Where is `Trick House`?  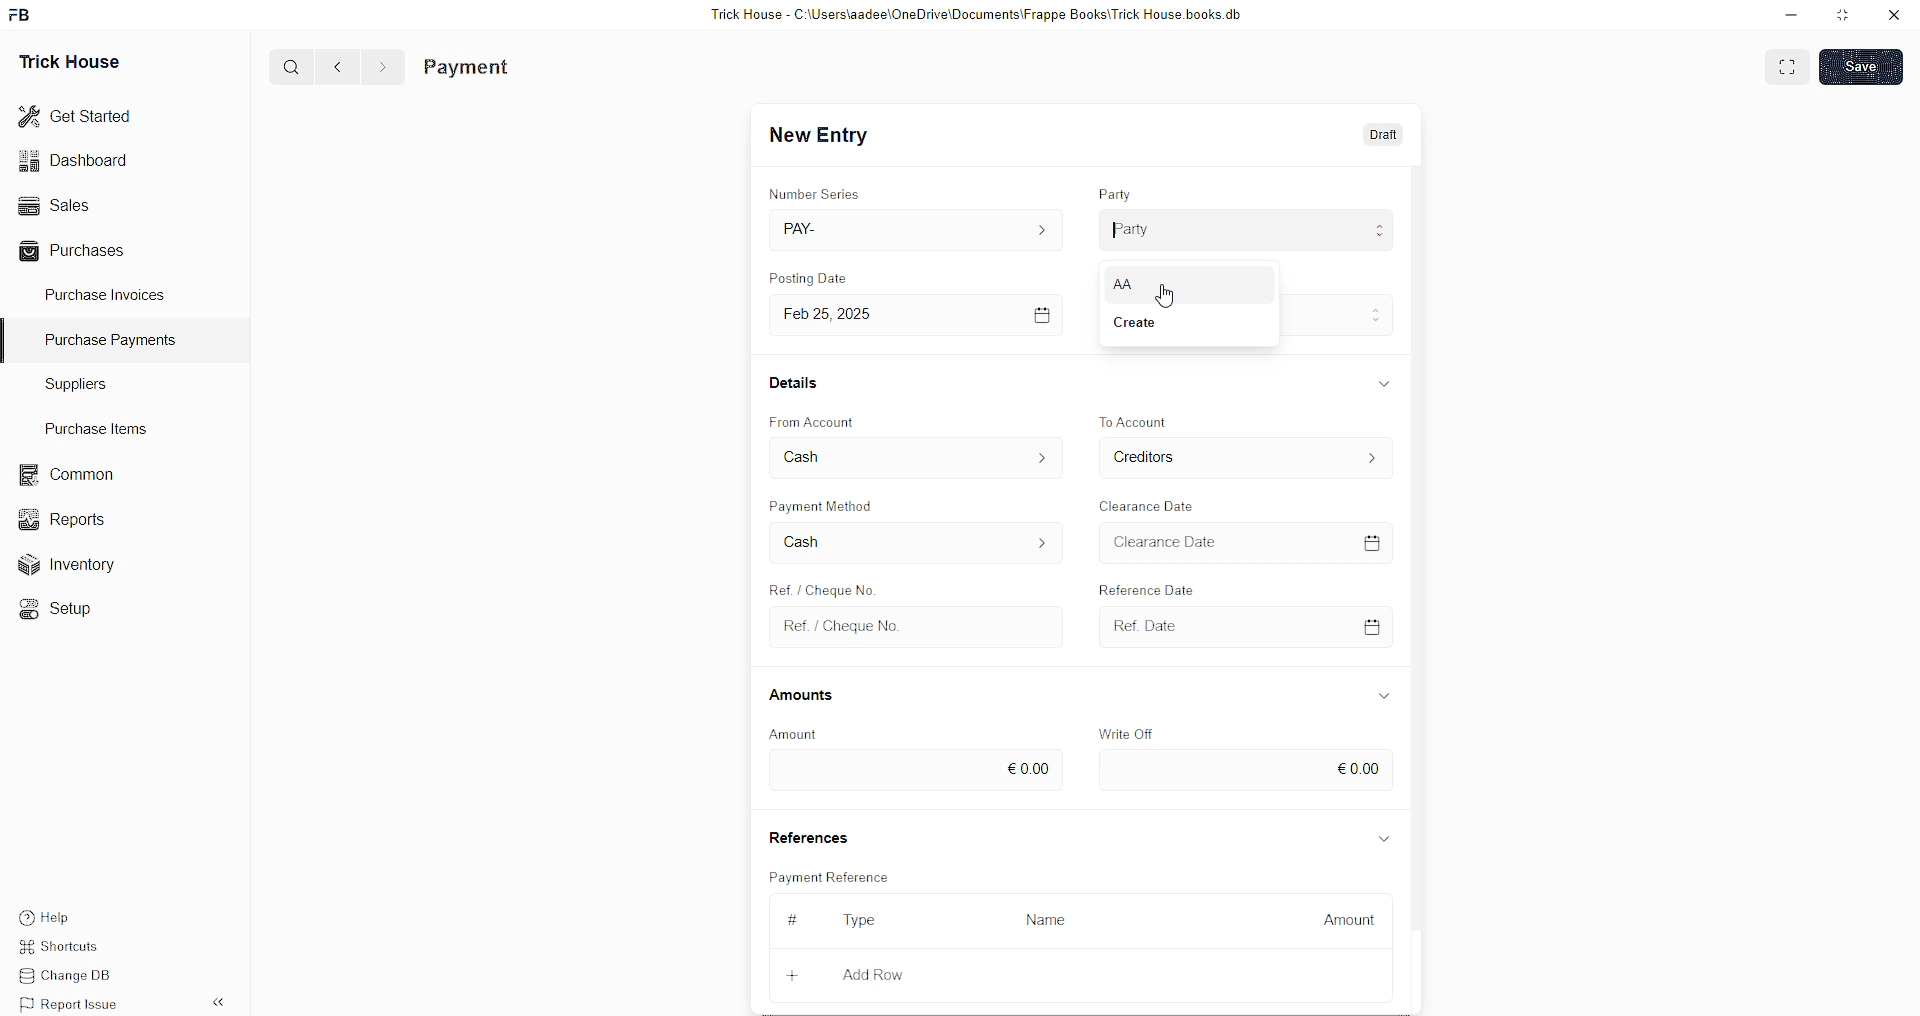
Trick House is located at coordinates (63, 60).